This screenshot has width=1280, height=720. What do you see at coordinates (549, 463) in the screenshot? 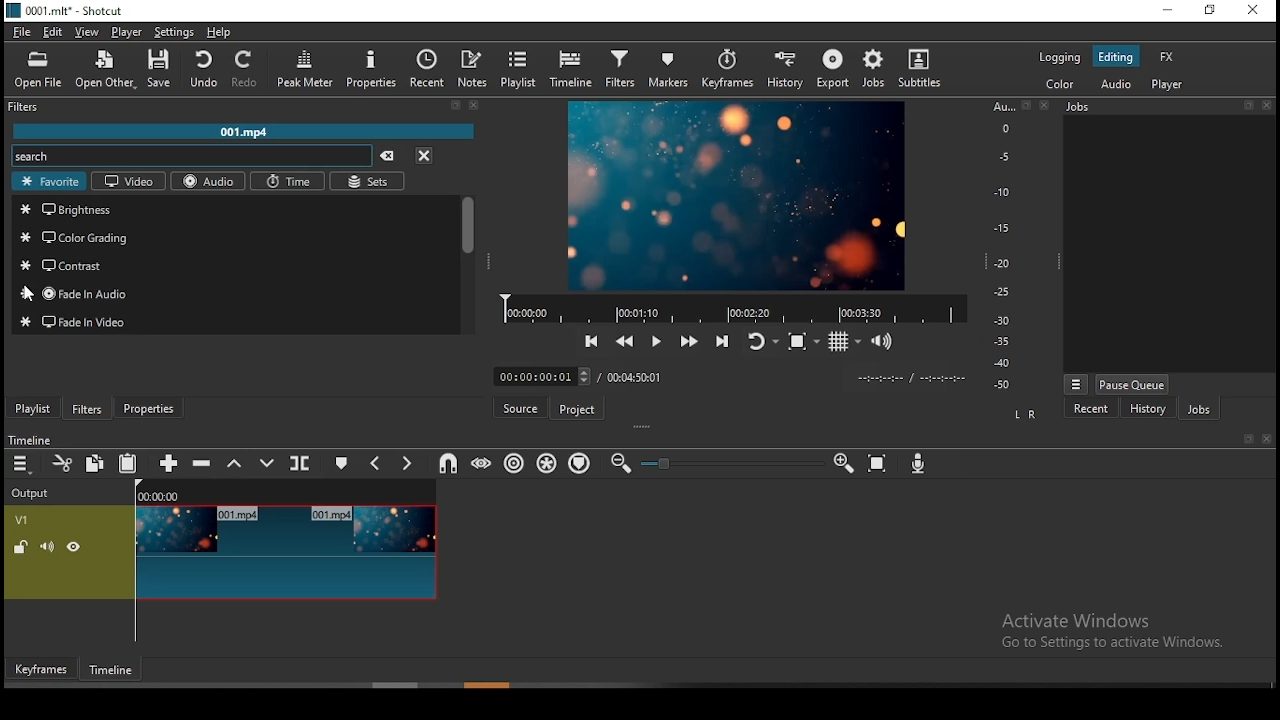
I see `ripple all tracks` at bounding box center [549, 463].